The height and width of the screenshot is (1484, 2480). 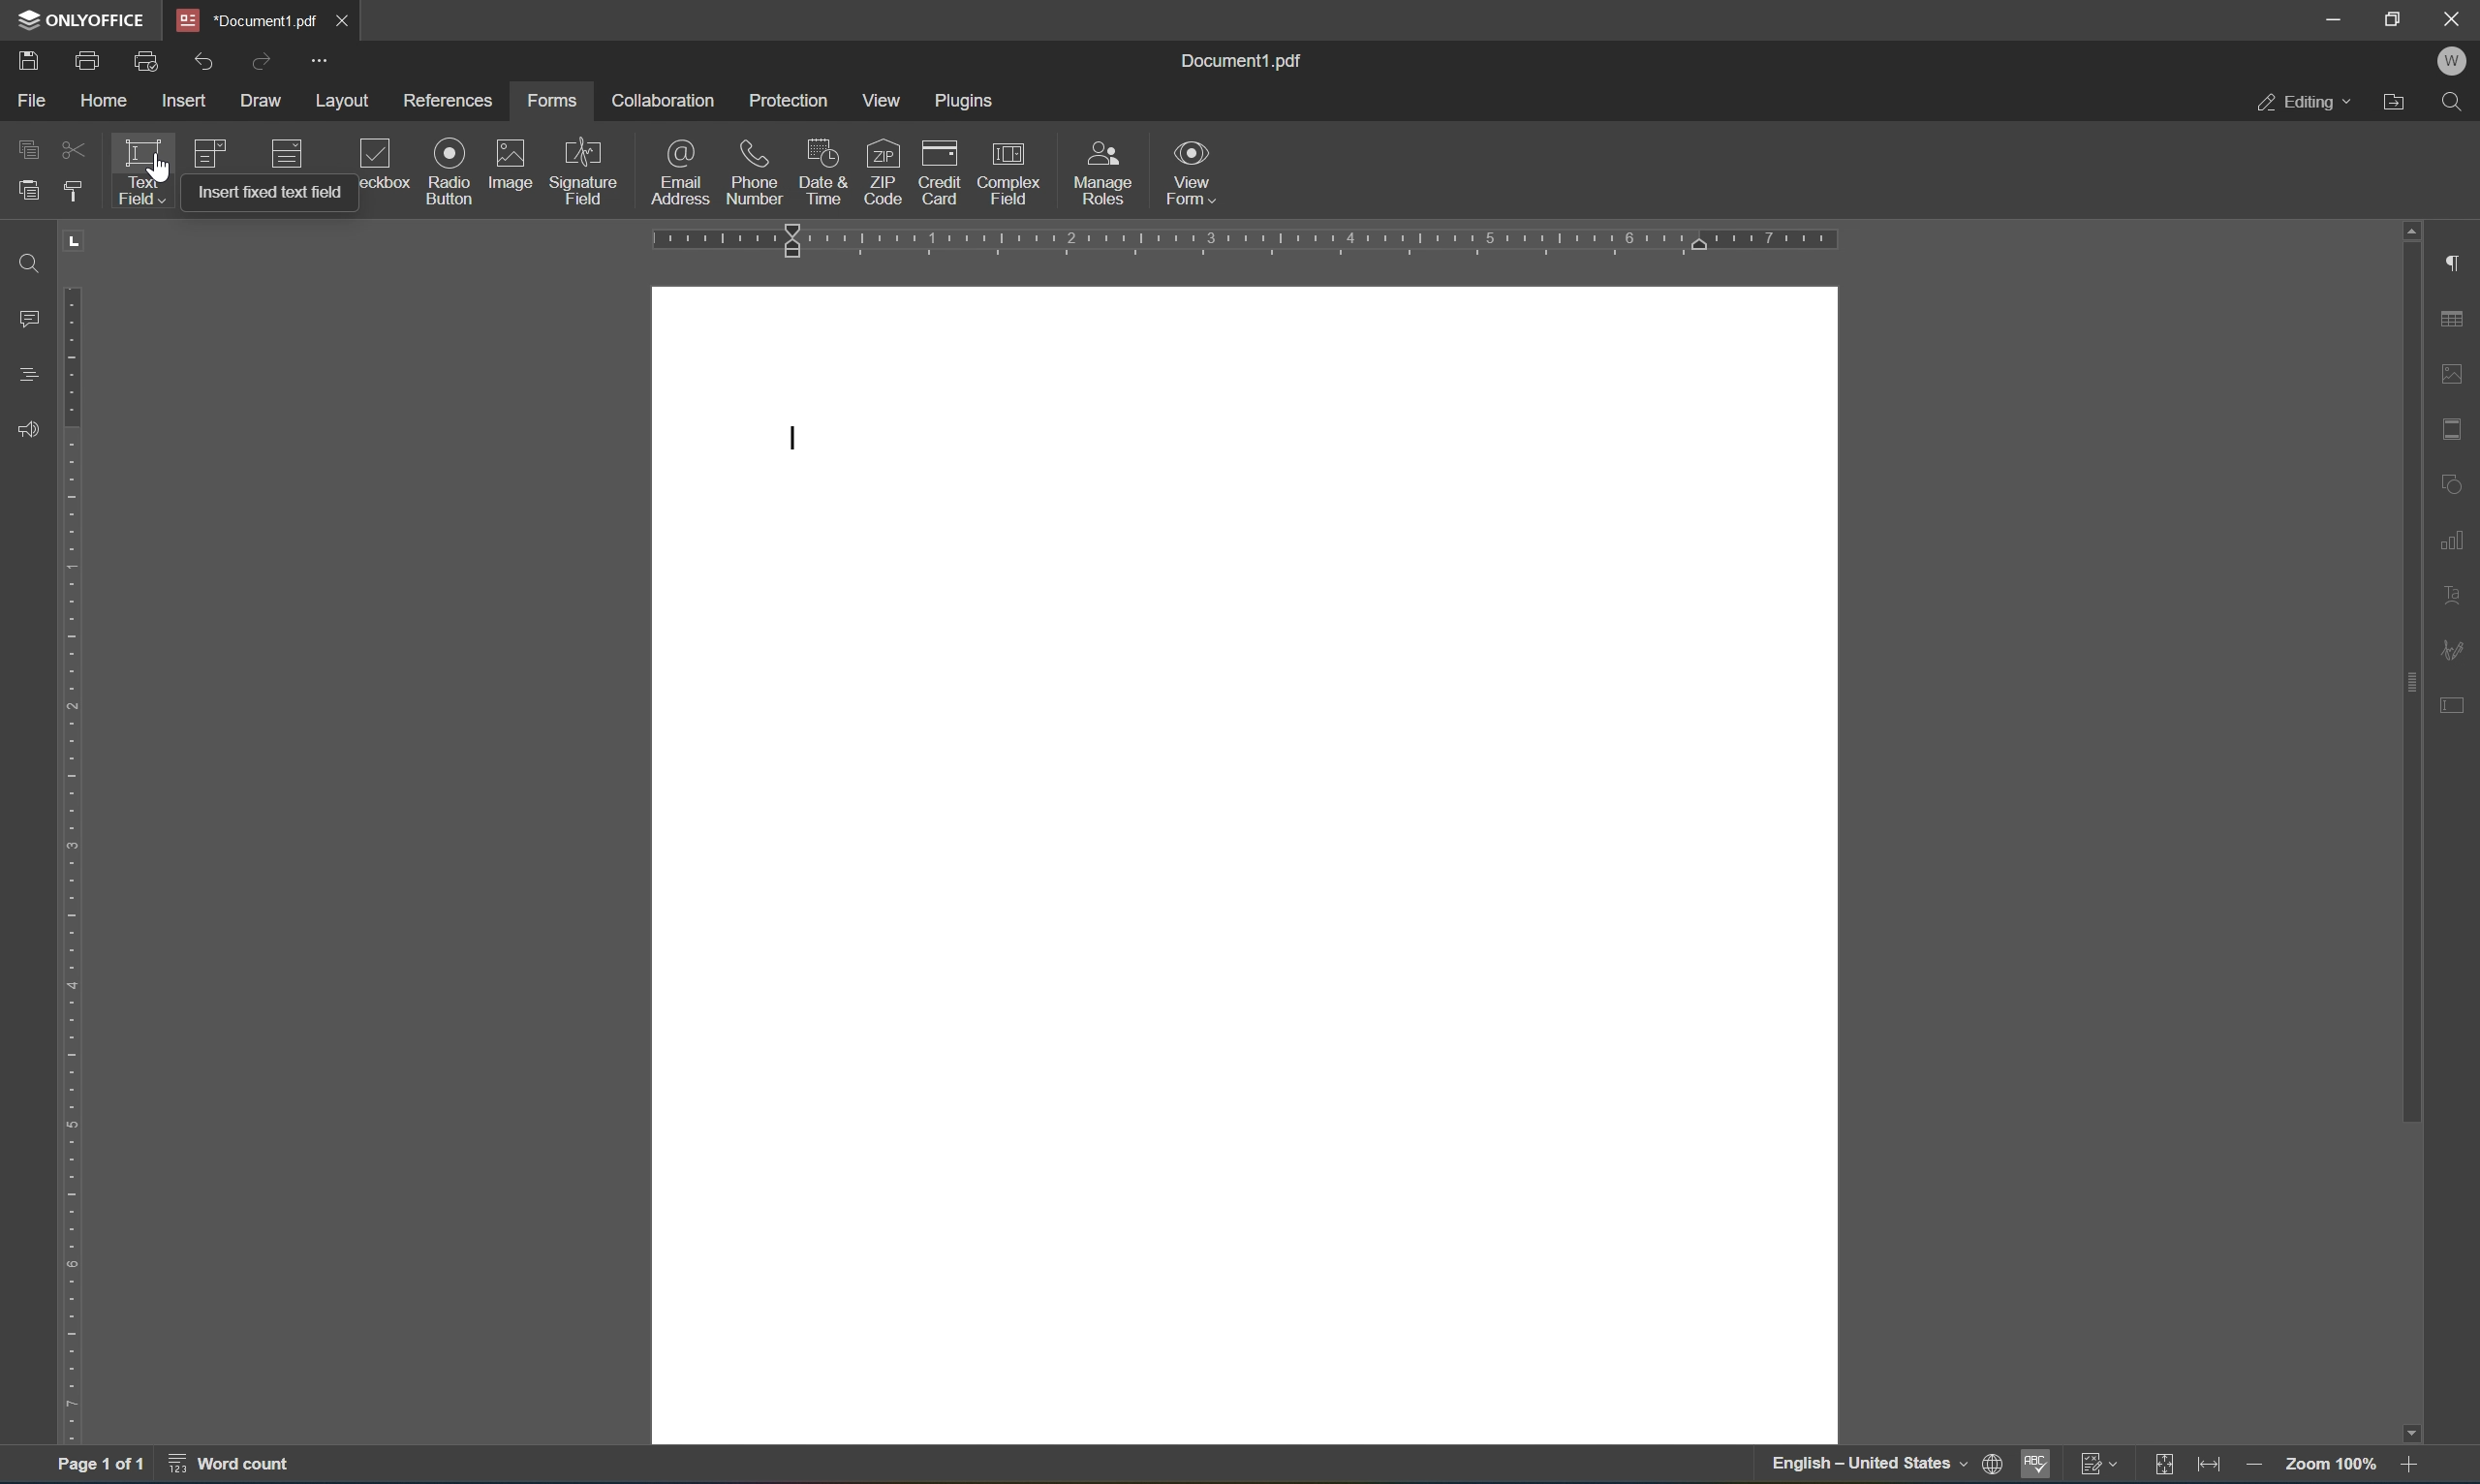 What do you see at coordinates (453, 100) in the screenshot?
I see `references` at bounding box center [453, 100].